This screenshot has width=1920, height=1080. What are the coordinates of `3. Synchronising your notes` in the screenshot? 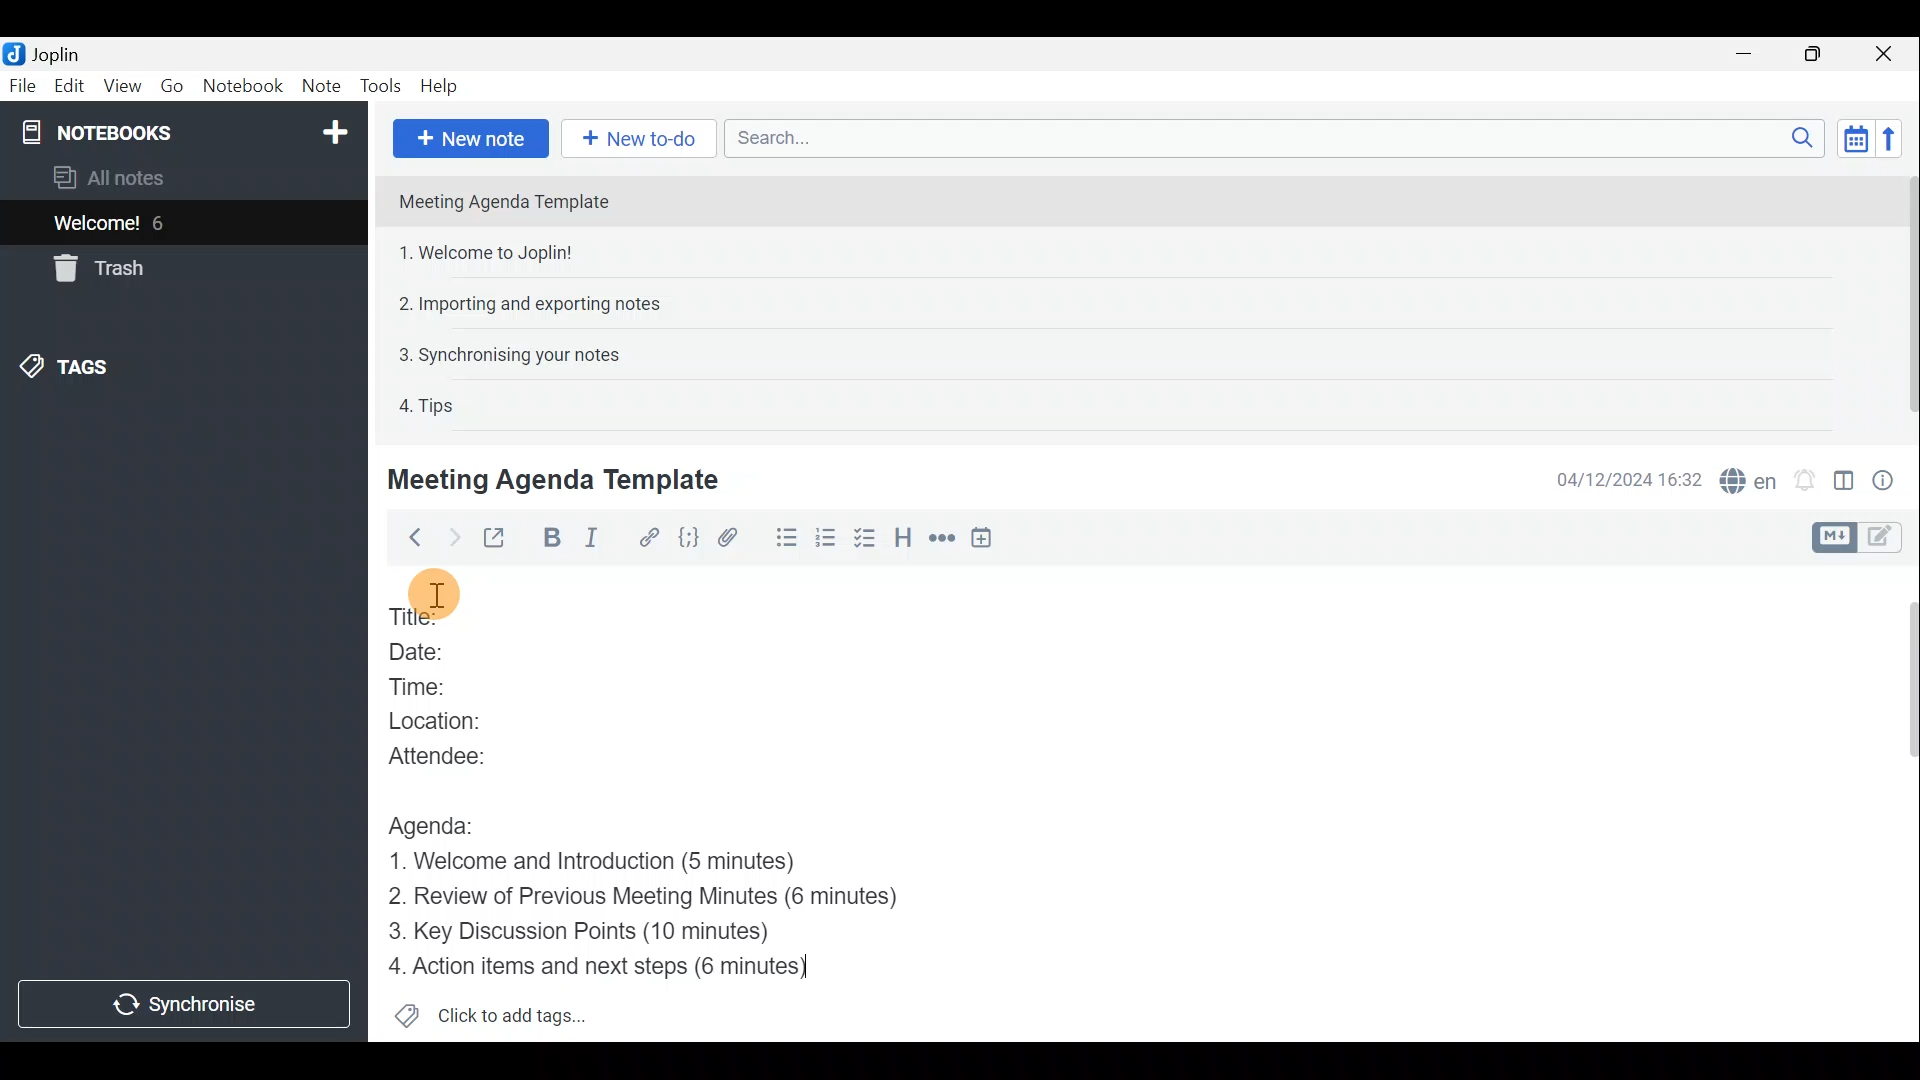 It's located at (509, 354).